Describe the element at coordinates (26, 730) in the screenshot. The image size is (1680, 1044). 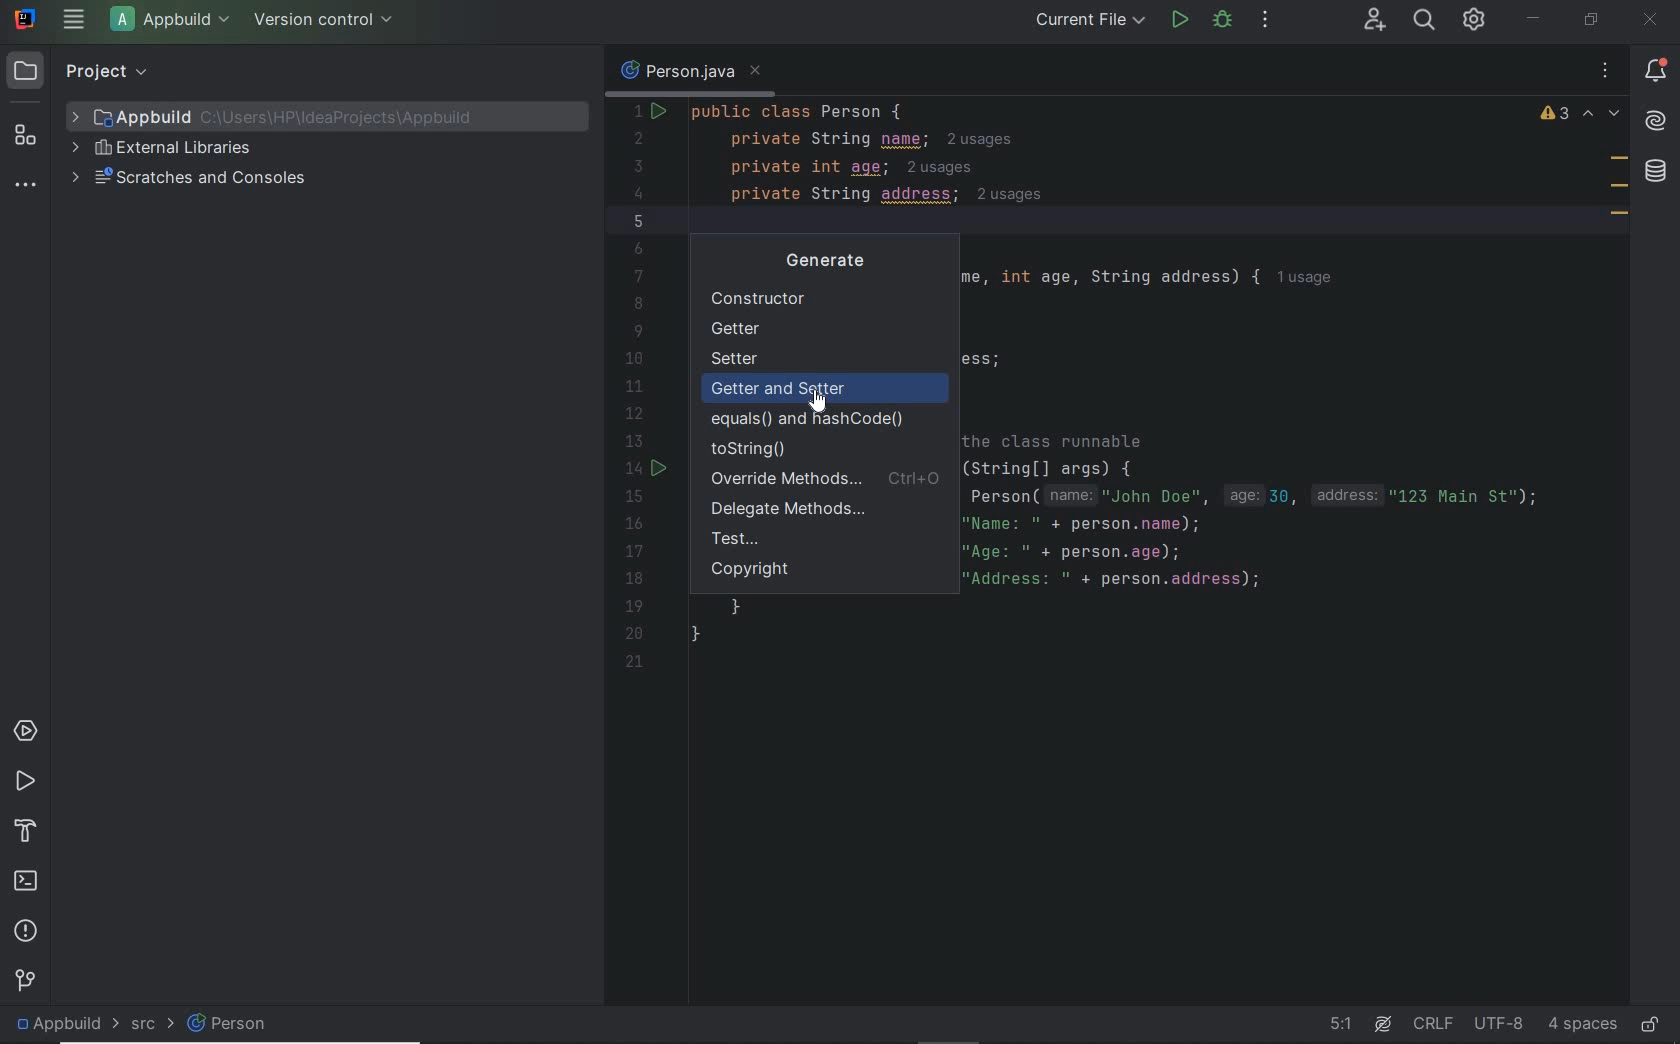
I see `services` at that location.